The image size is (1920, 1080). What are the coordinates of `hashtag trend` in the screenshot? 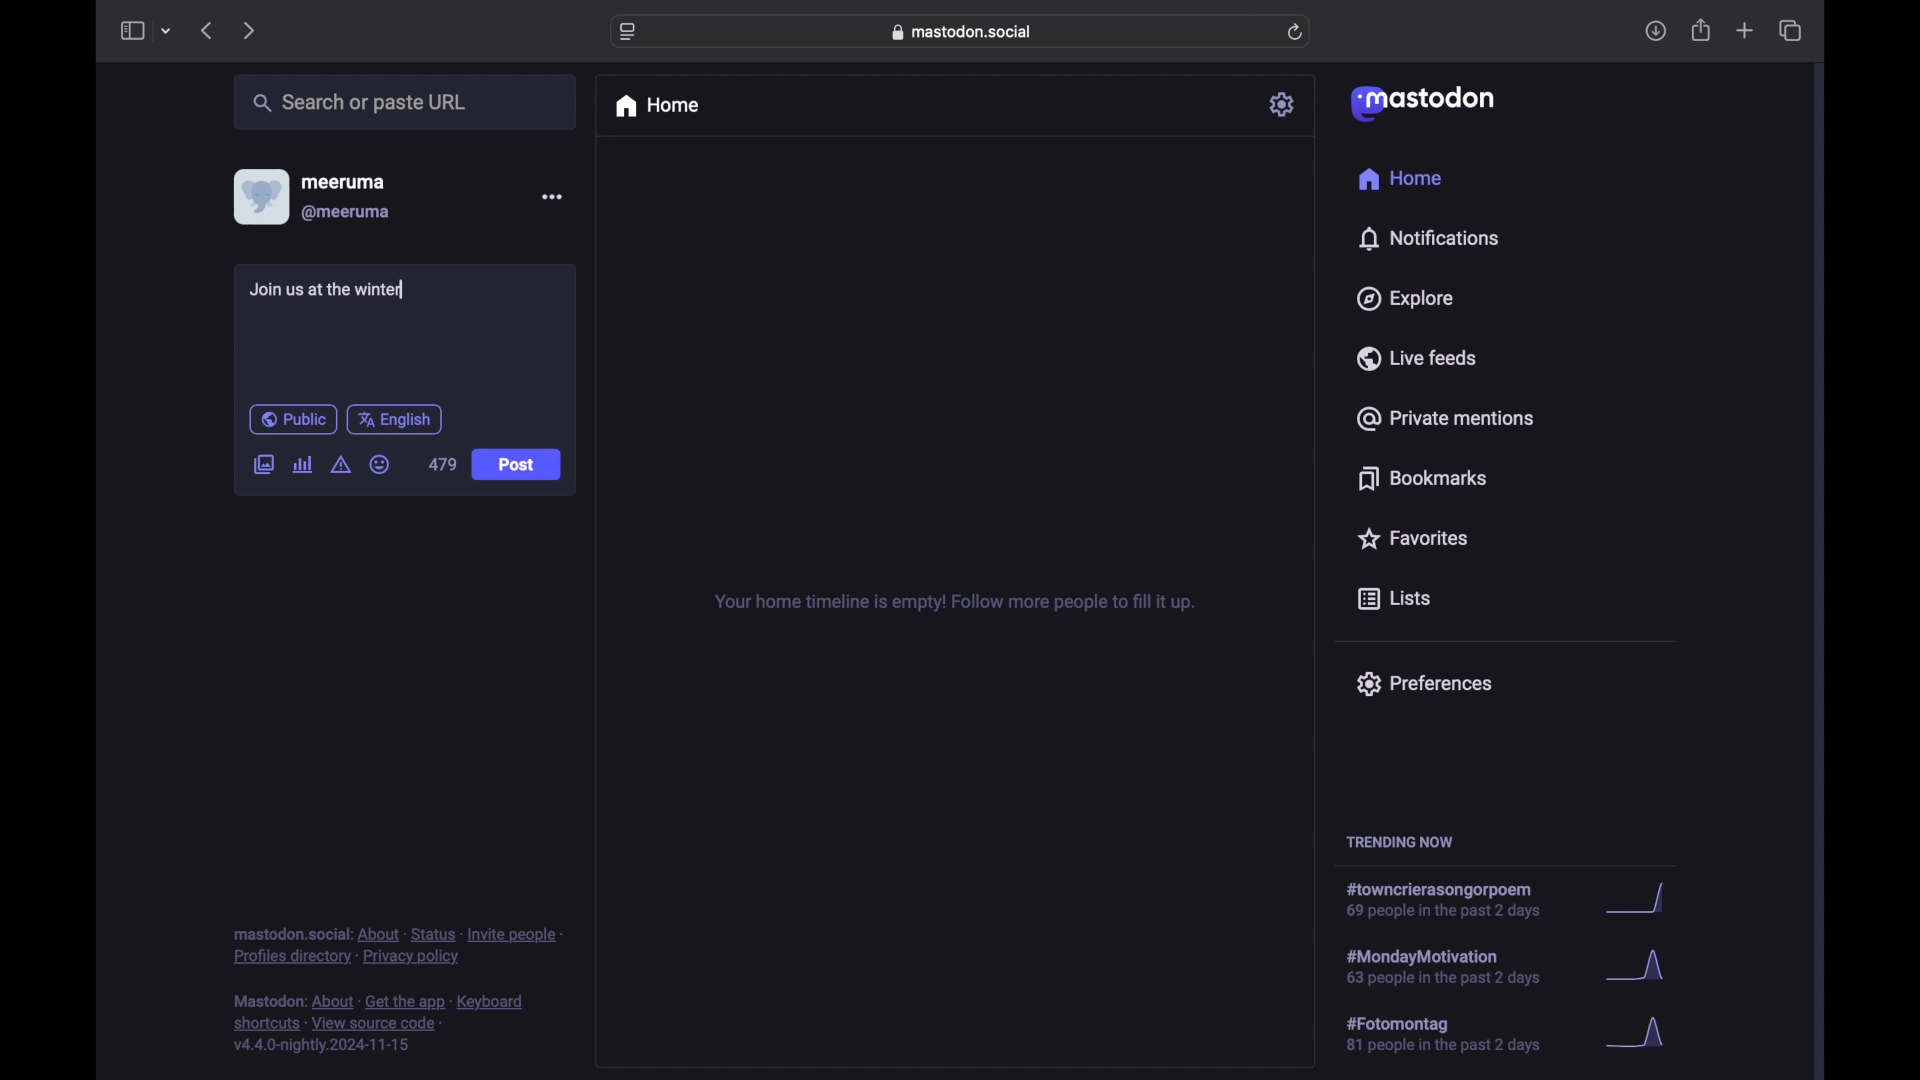 It's located at (1457, 965).